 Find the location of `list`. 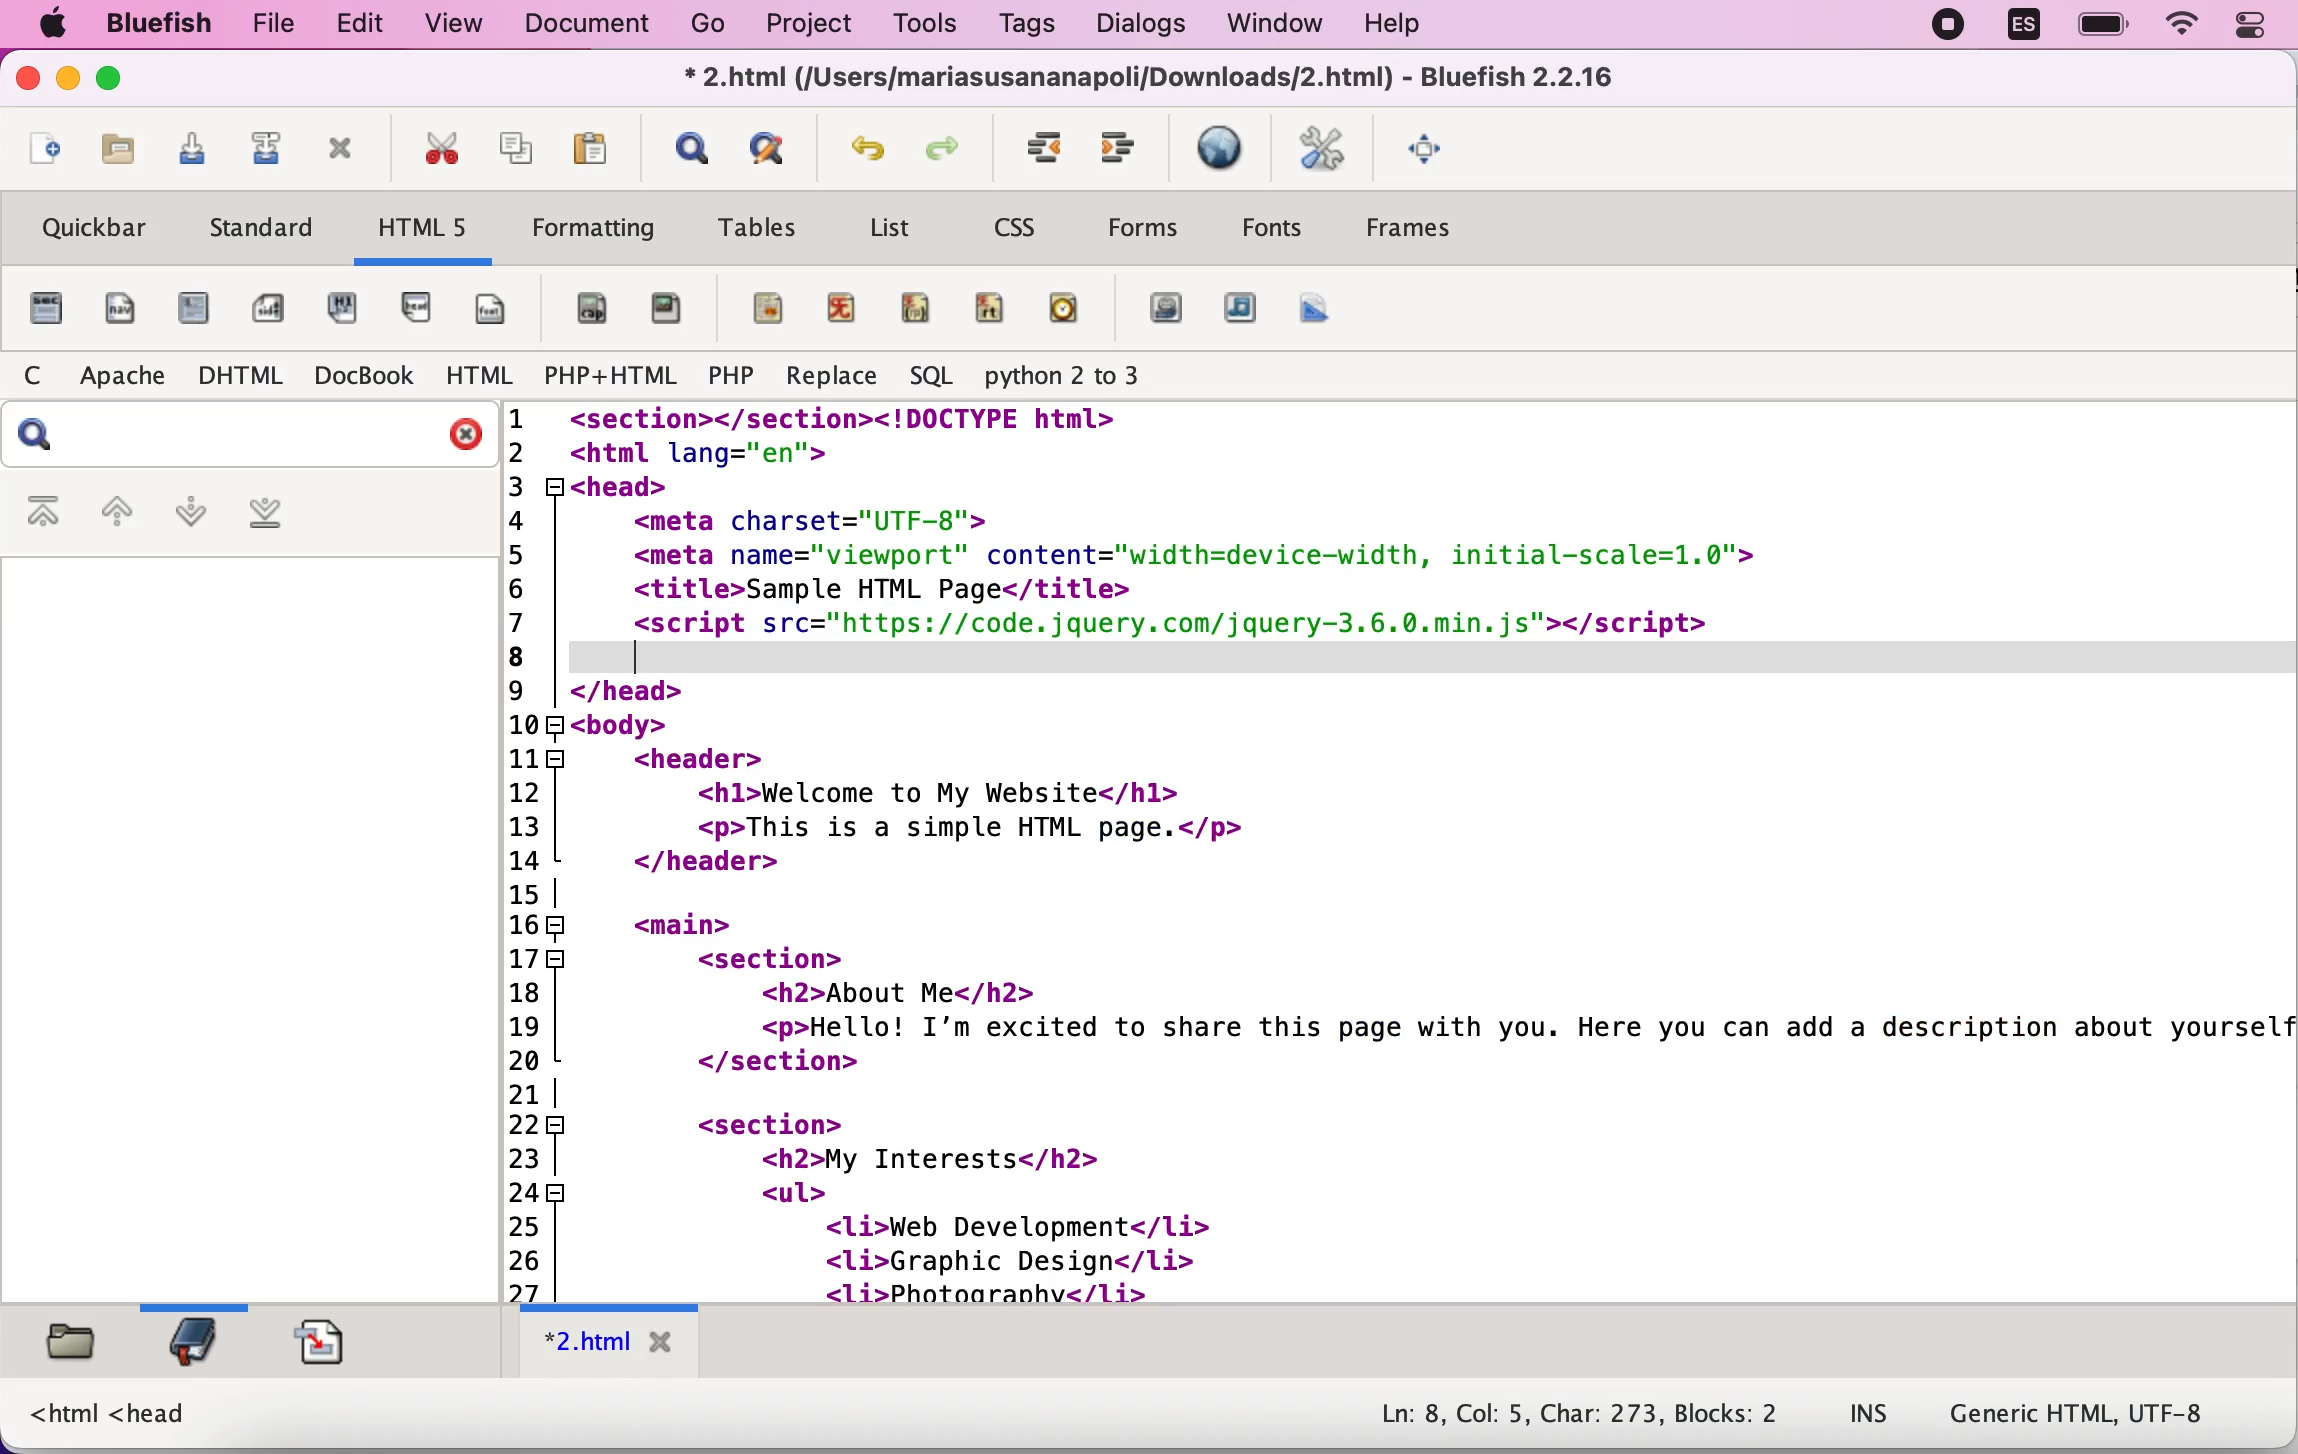

list is located at coordinates (897, 226).